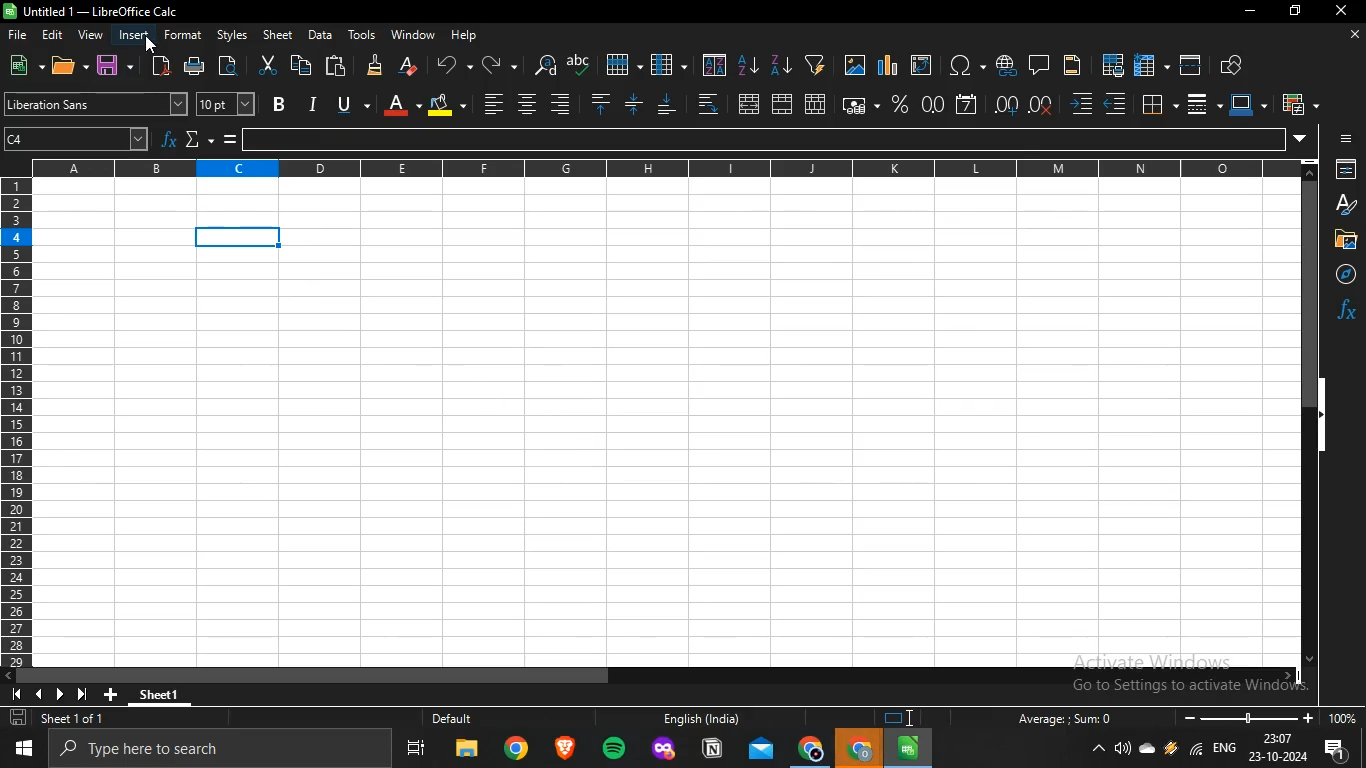  Describe the element at coordinates (1043, 104) in the screenshot. I see `delete decimal place` at that location.